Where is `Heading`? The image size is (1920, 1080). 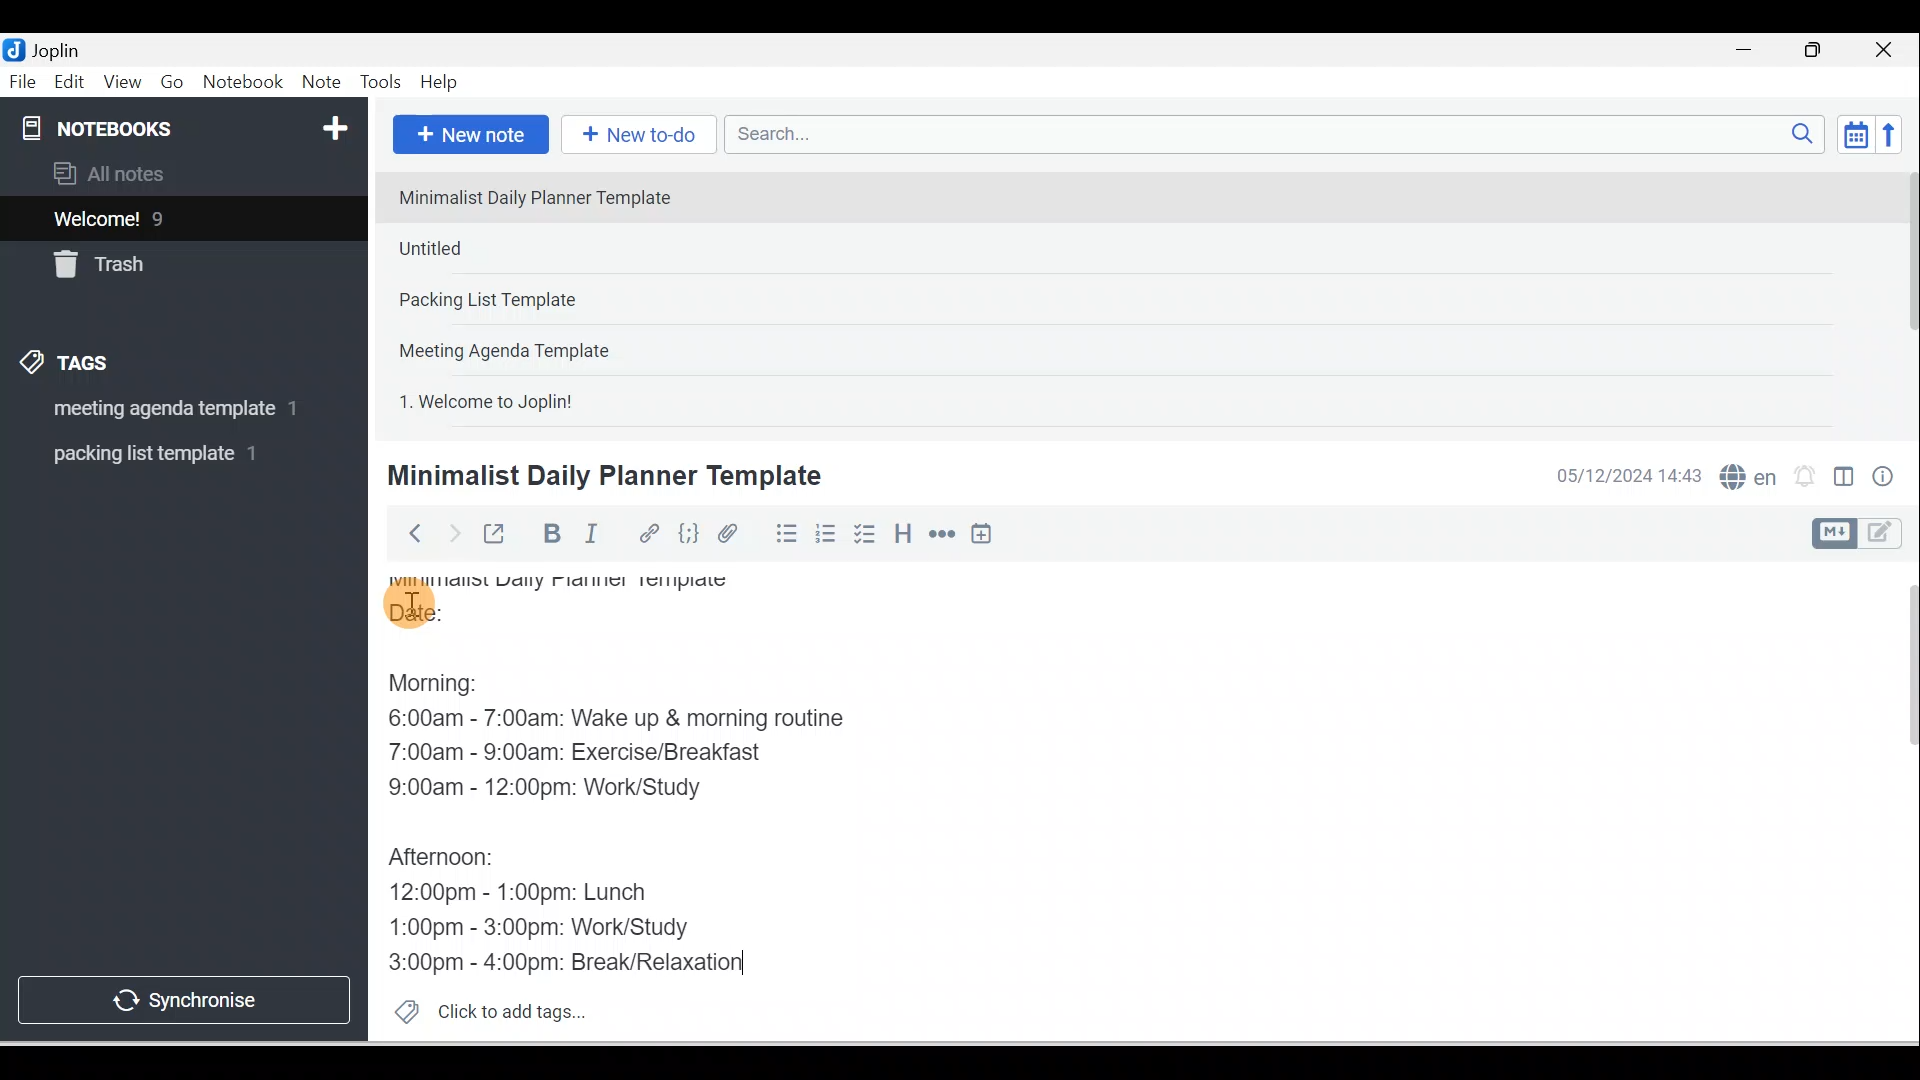
Heading is located at coordinates (902, 532).